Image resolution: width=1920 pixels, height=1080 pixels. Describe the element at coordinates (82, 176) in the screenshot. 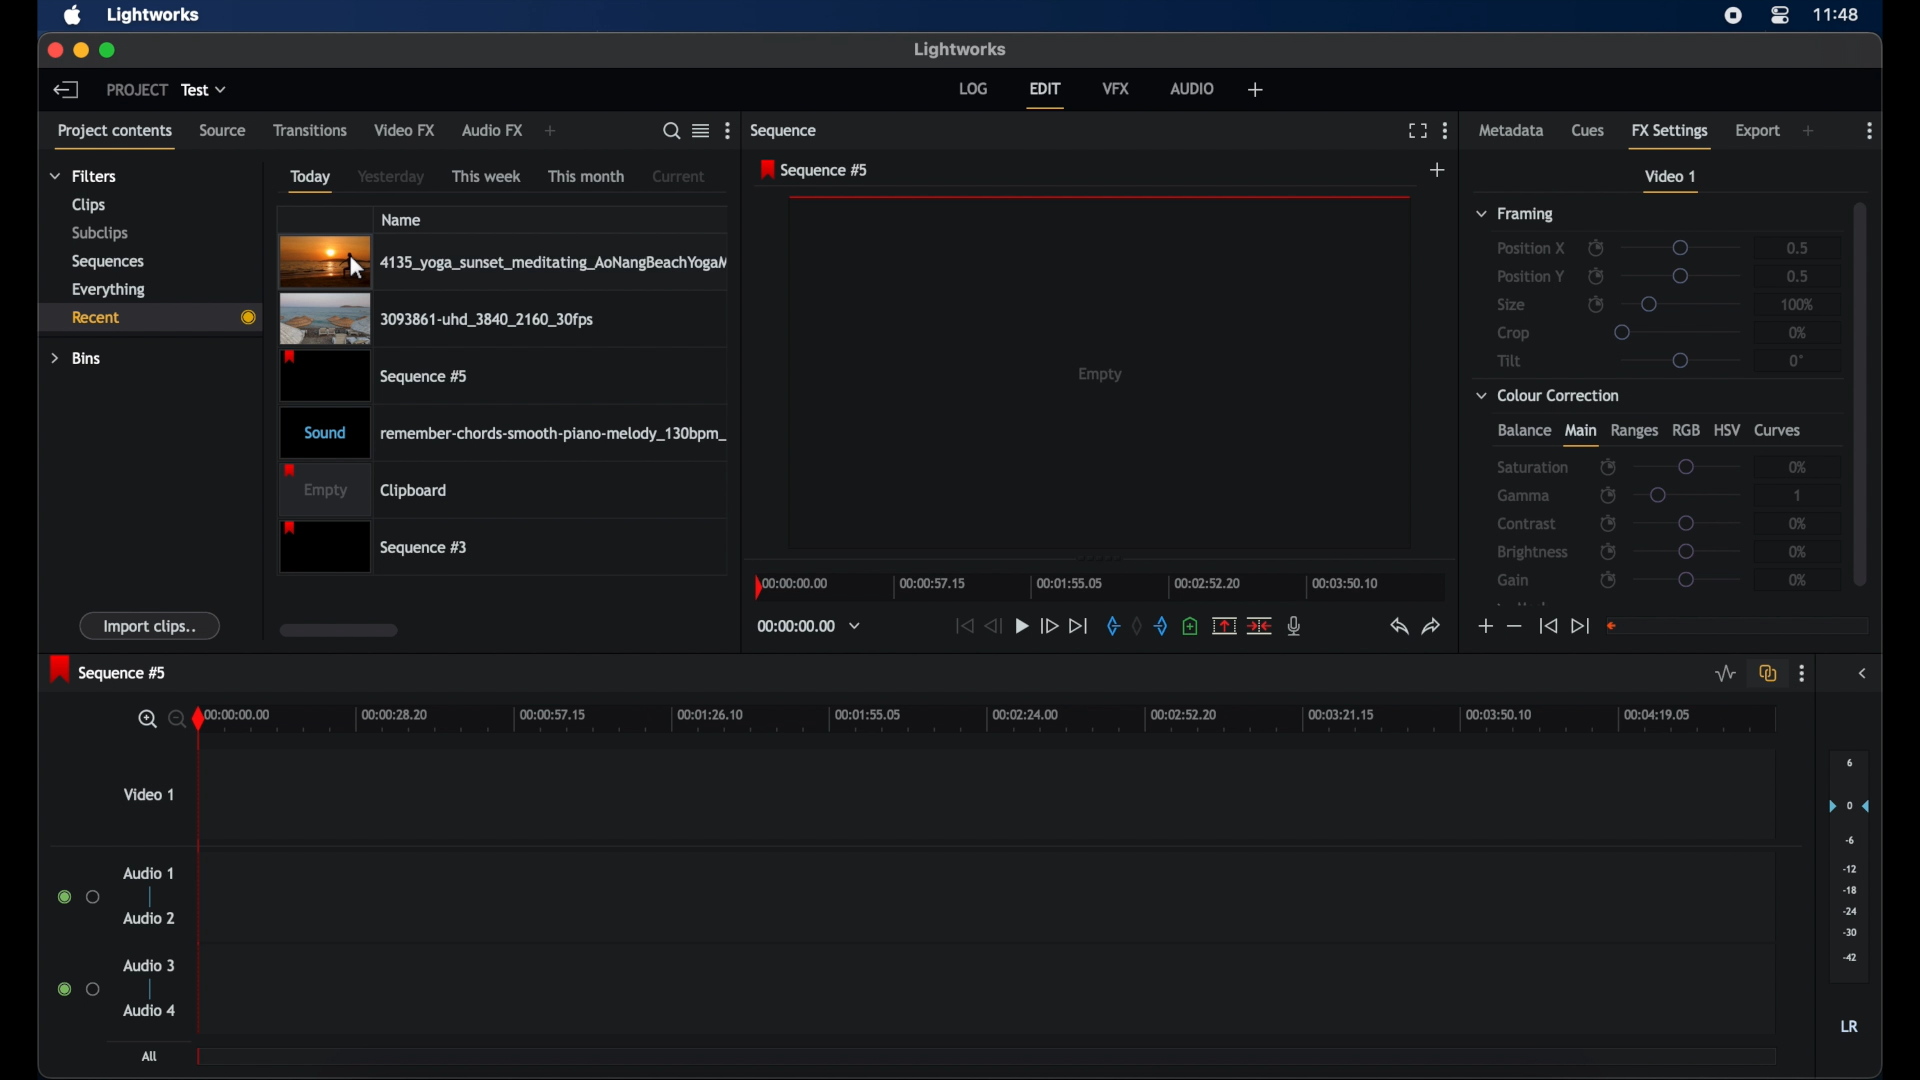

I see `filters` at that location.